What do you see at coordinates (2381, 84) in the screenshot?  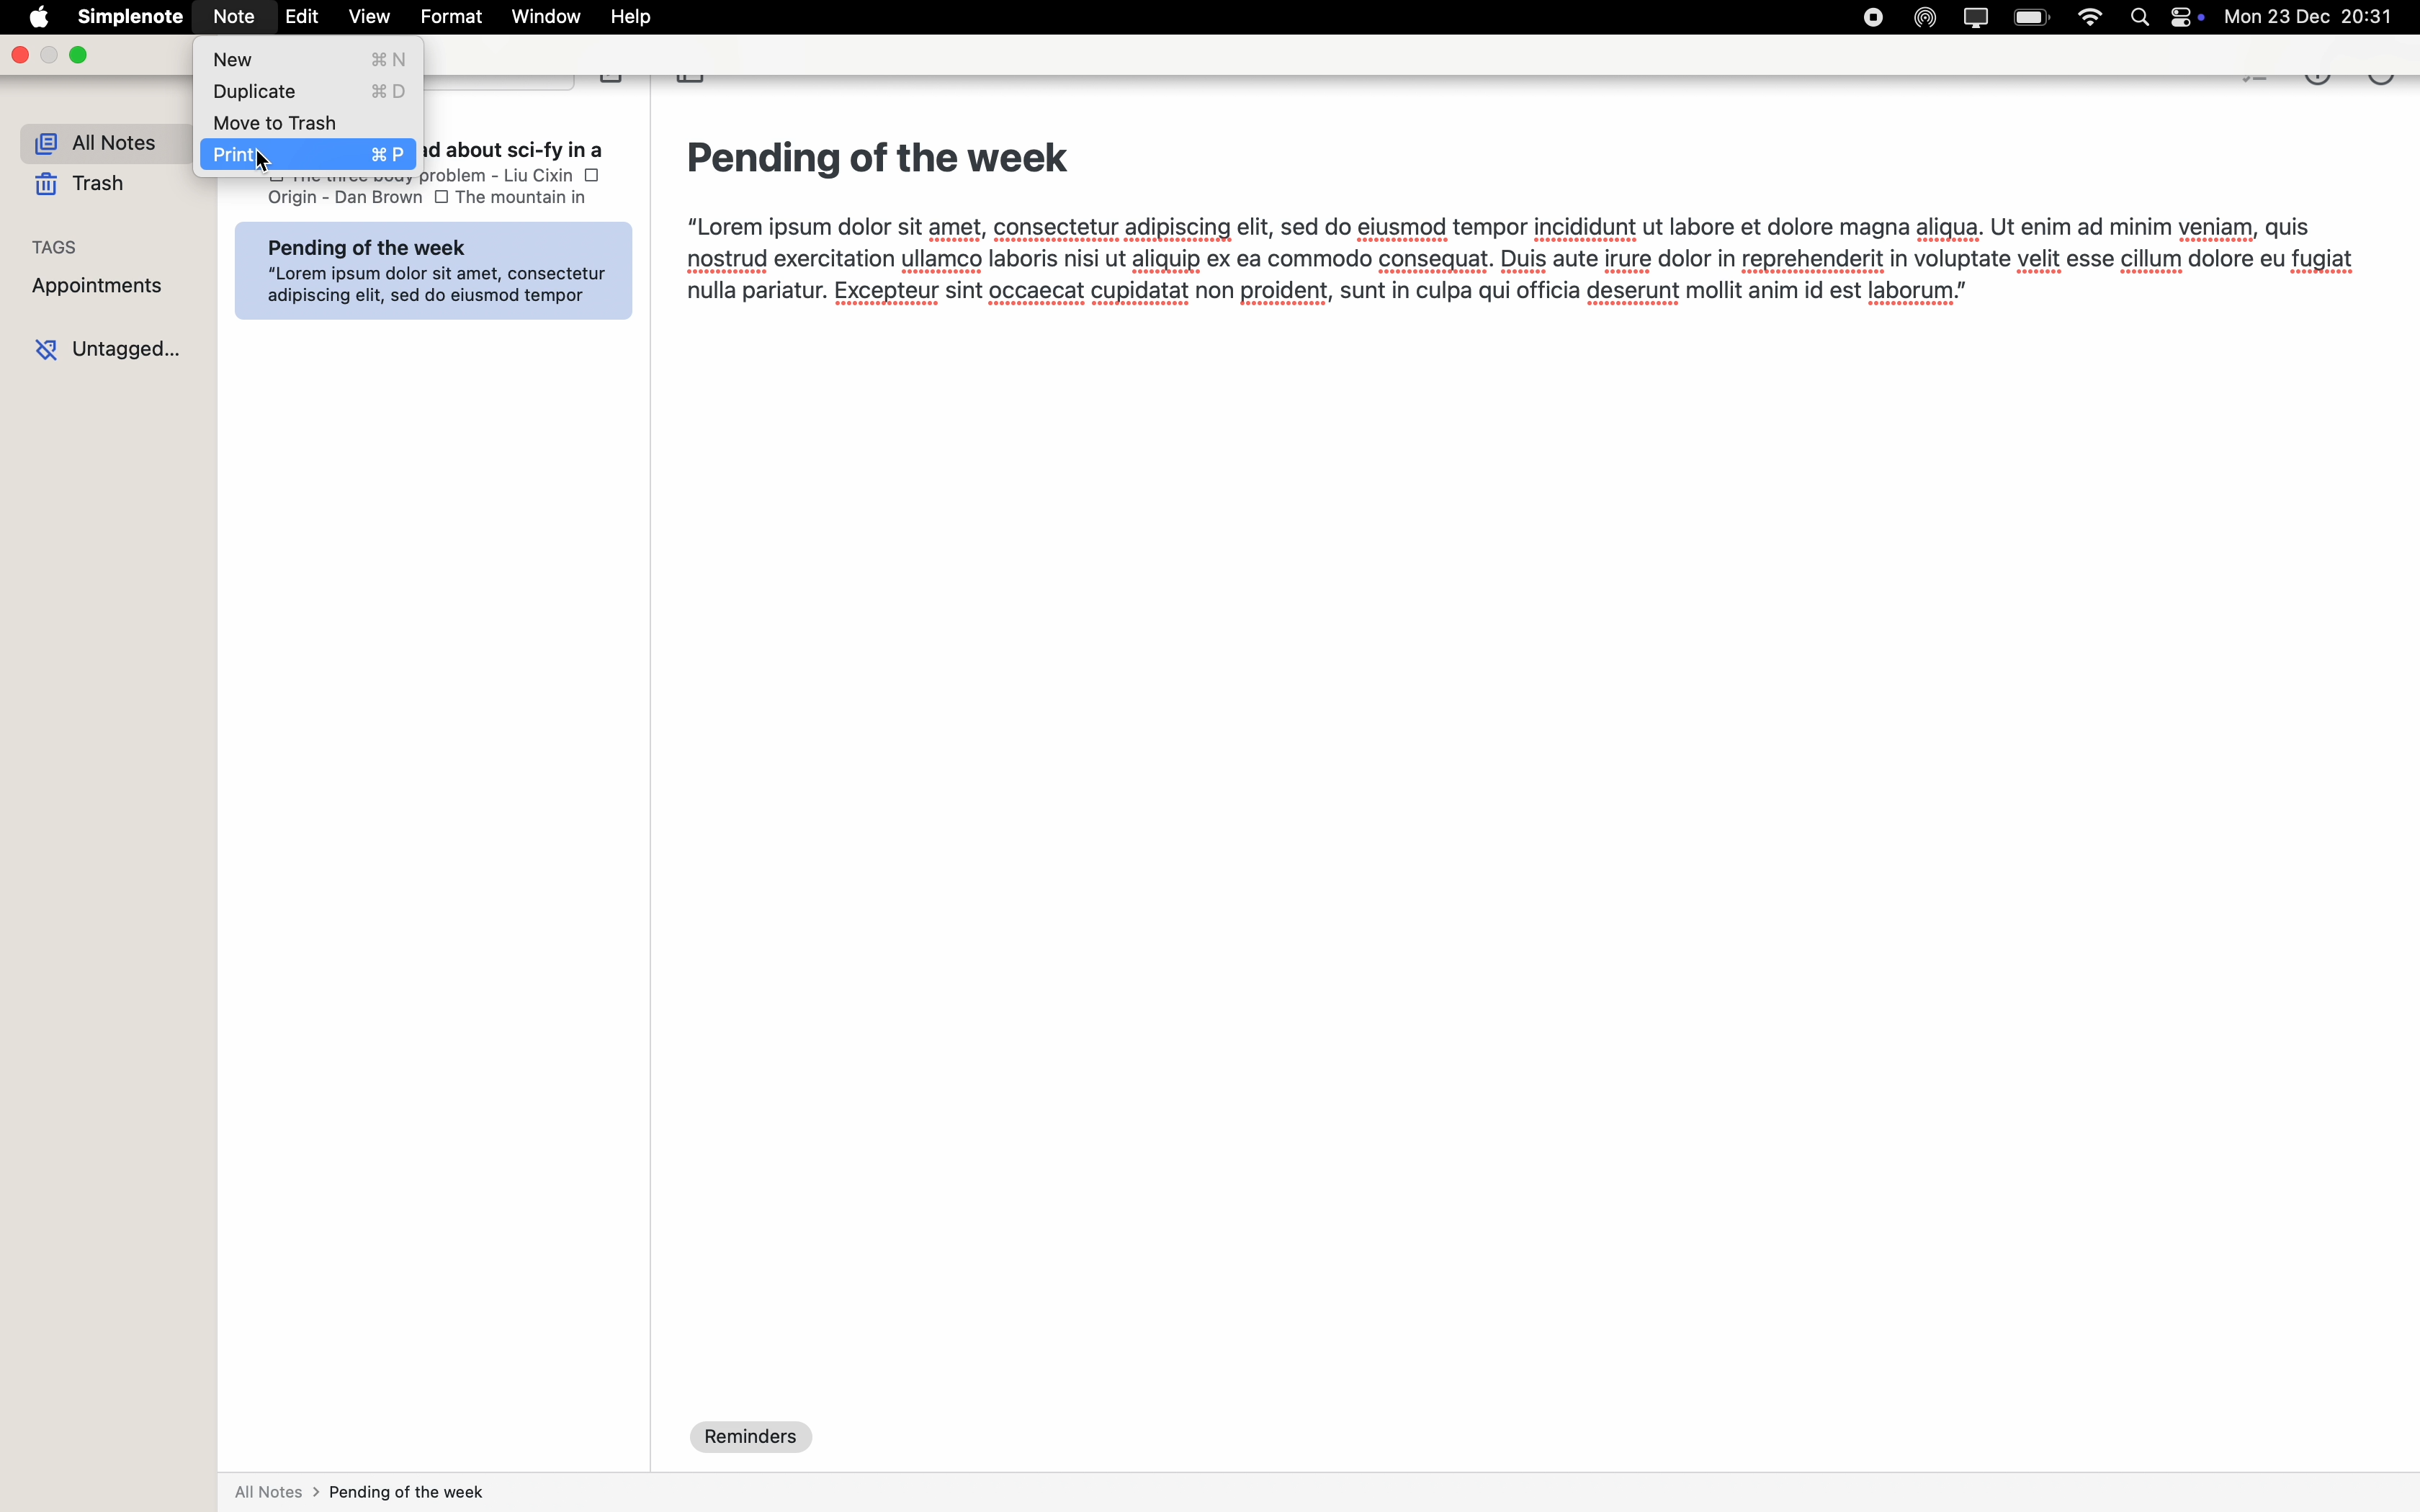 I see `more options` at bounding box center [2381, 84].